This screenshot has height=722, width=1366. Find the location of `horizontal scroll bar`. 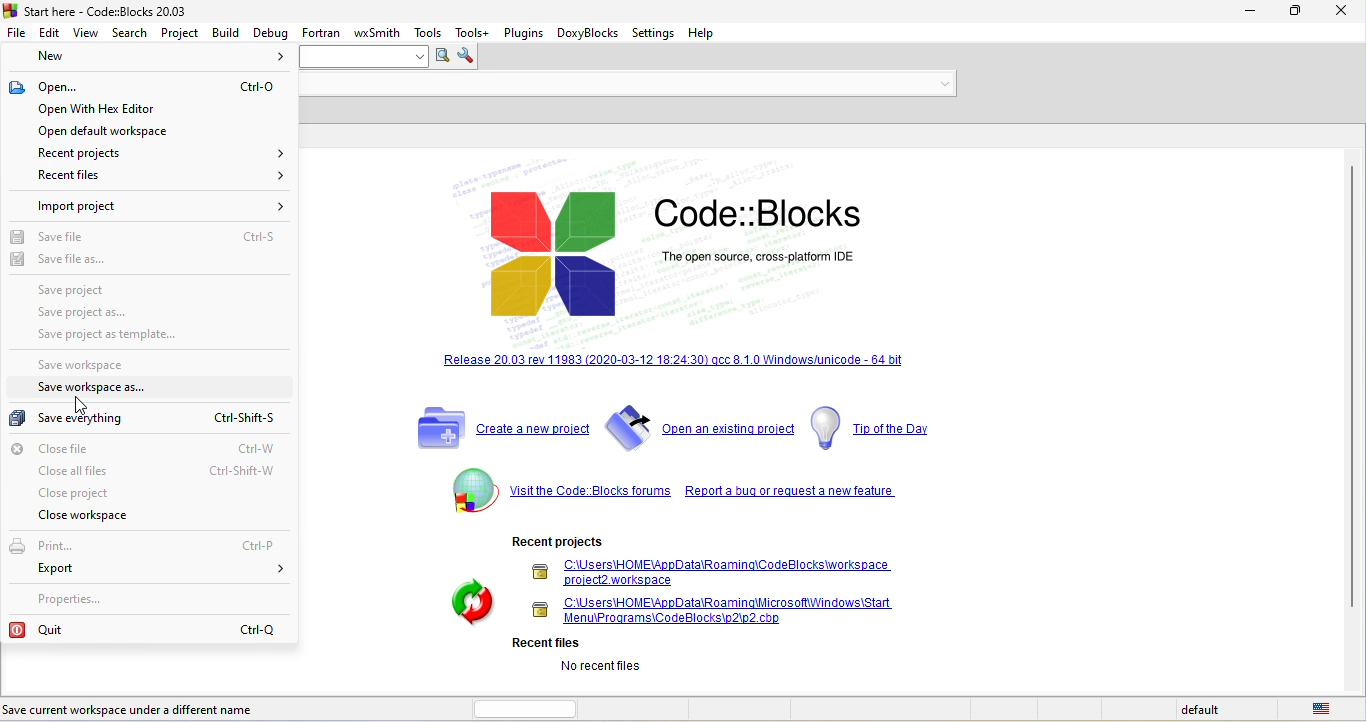

horizontal scroll bar is located at coordinates (531, 707).